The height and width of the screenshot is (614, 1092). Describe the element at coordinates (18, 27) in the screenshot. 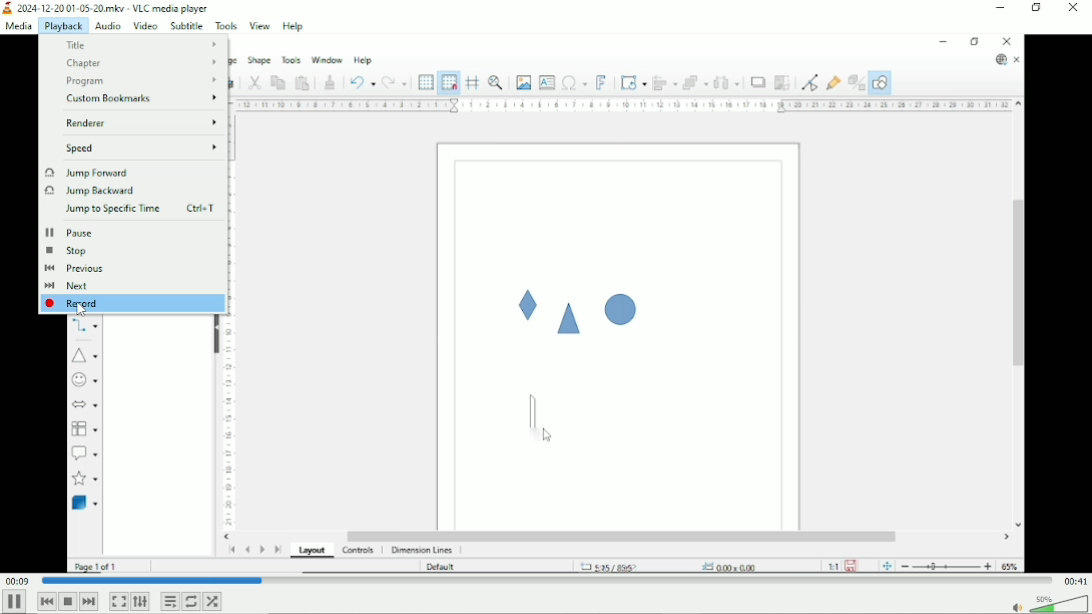

I see `Media` at that location.